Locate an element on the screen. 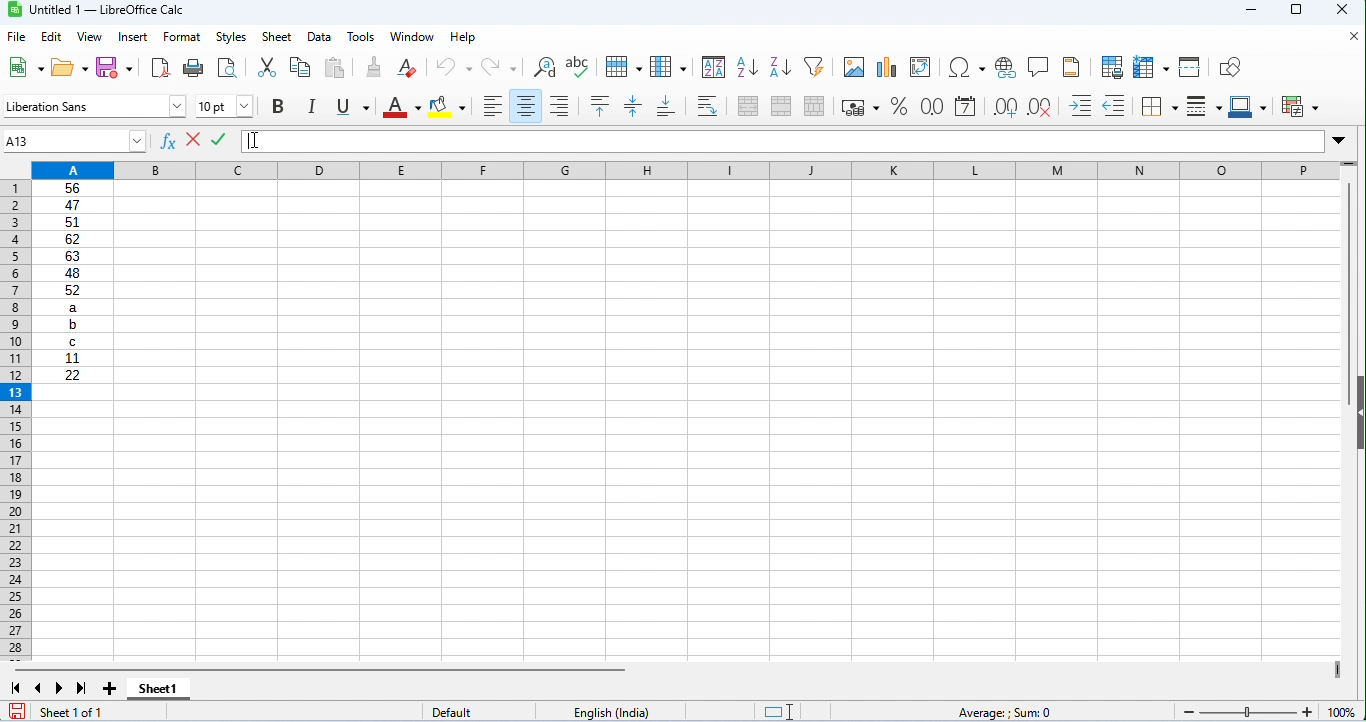 The image size is (1366, 722). drag to view more rows is located at coordinates (1348, 163).